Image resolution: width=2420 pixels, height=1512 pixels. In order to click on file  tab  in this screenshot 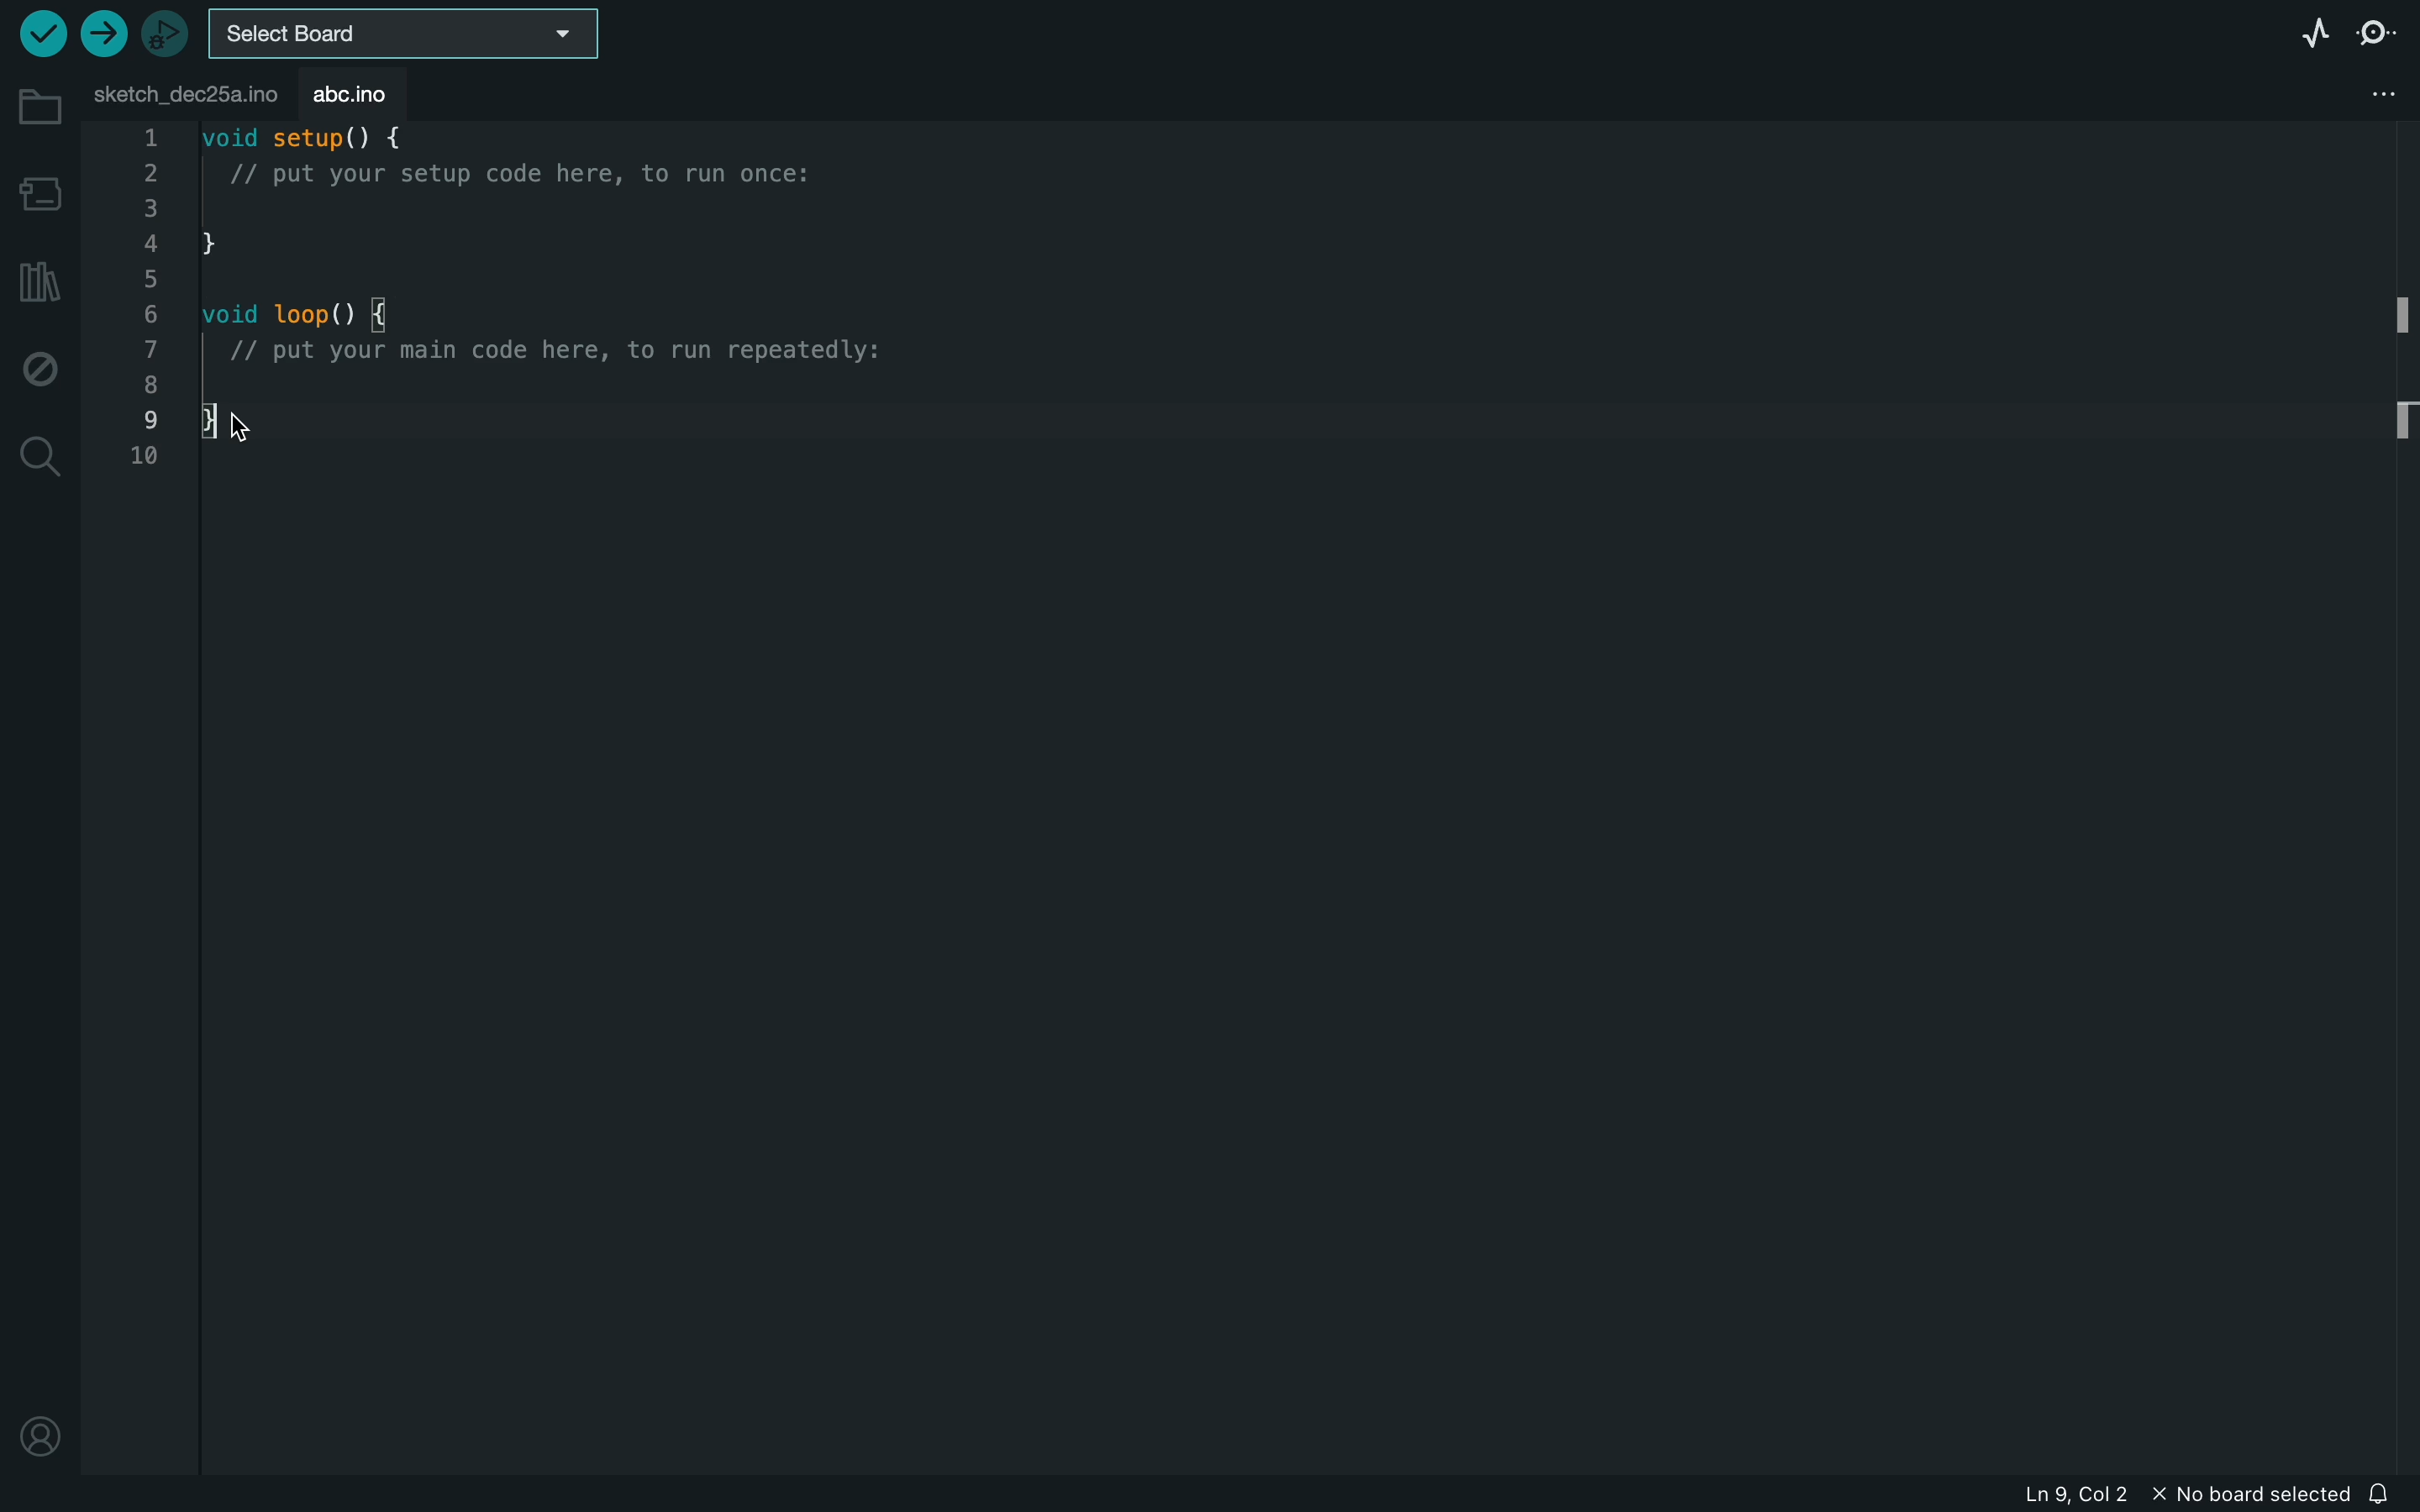, I will do `click(181, 92)`.